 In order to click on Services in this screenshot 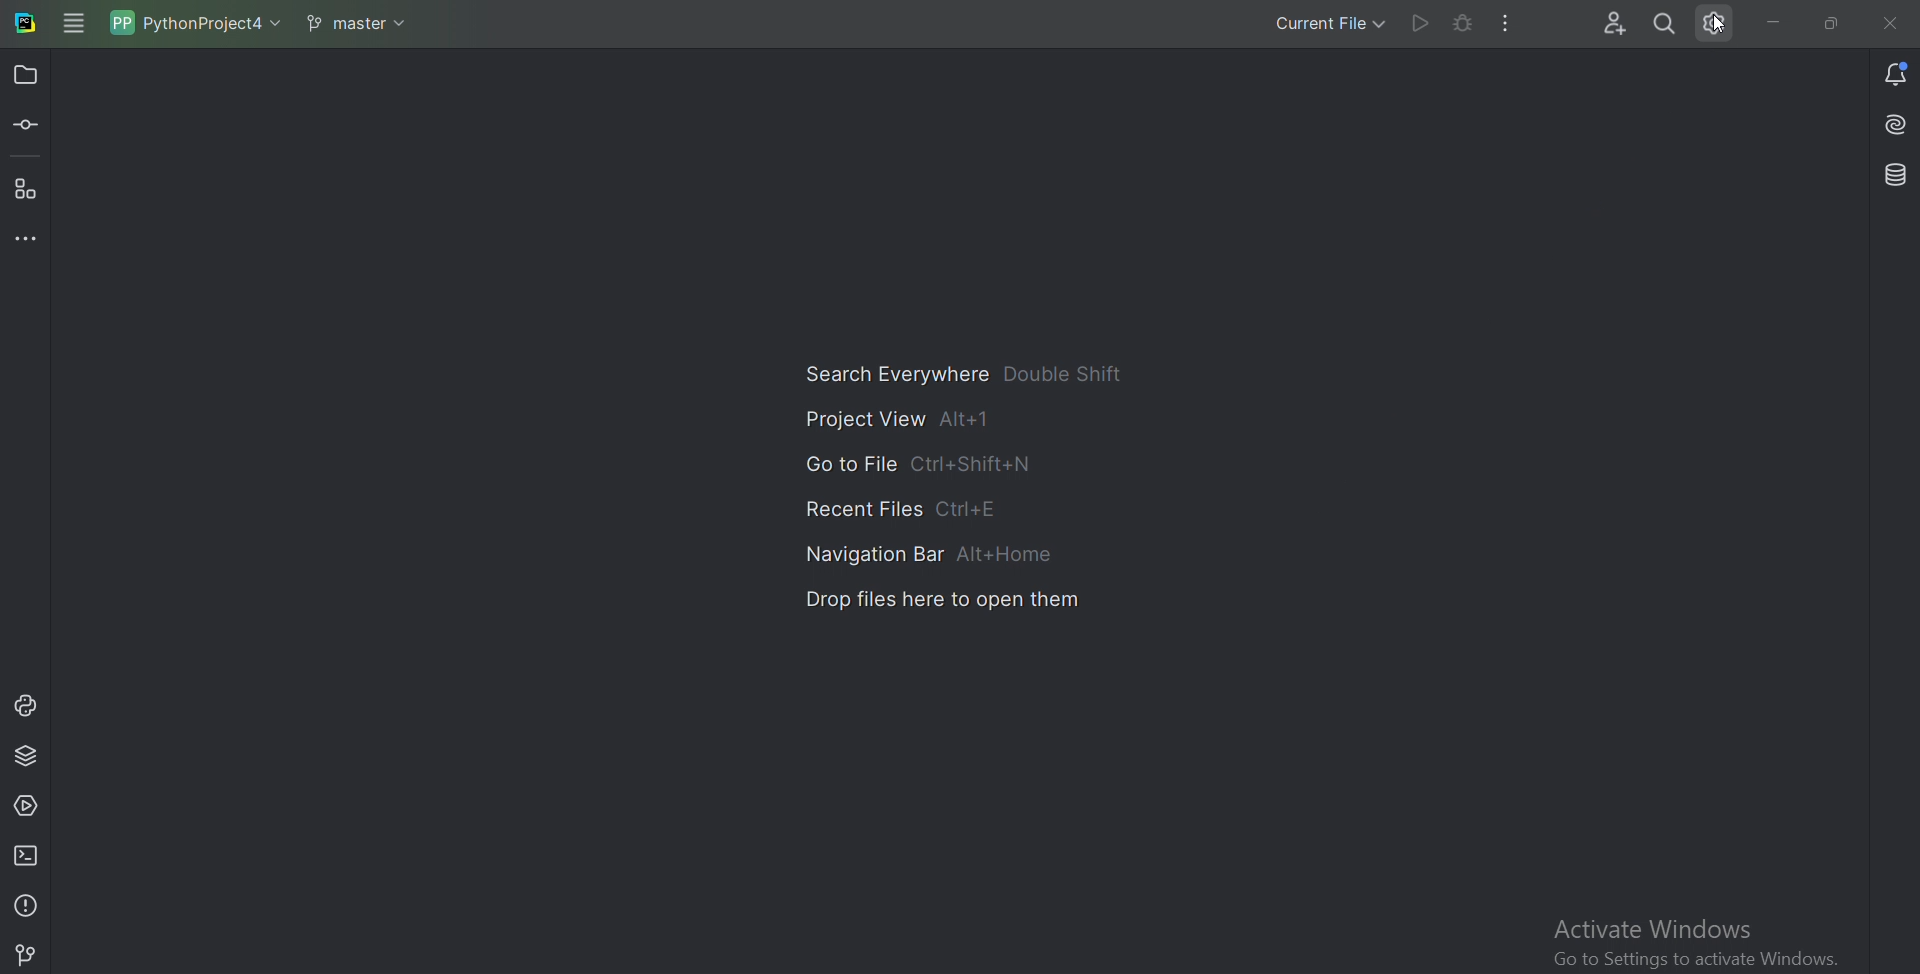, I will do `click(32, 803)`.